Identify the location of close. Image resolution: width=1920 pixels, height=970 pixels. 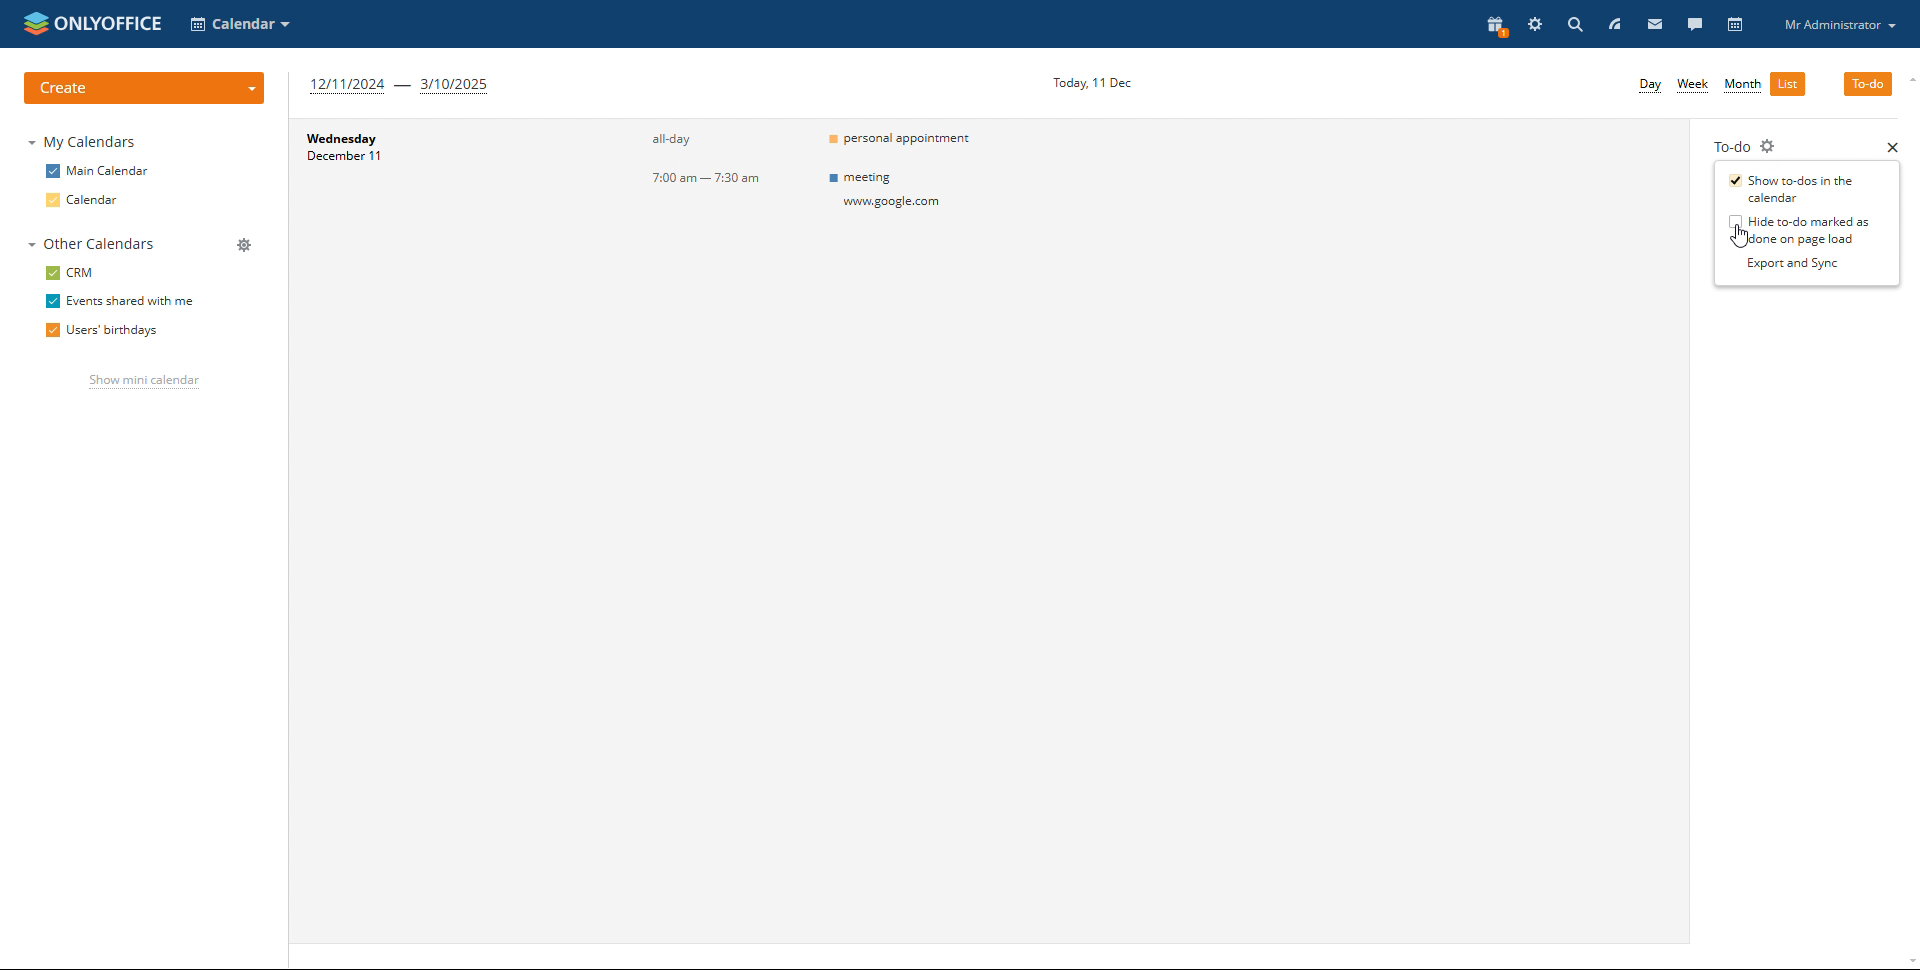
(1892, 147).